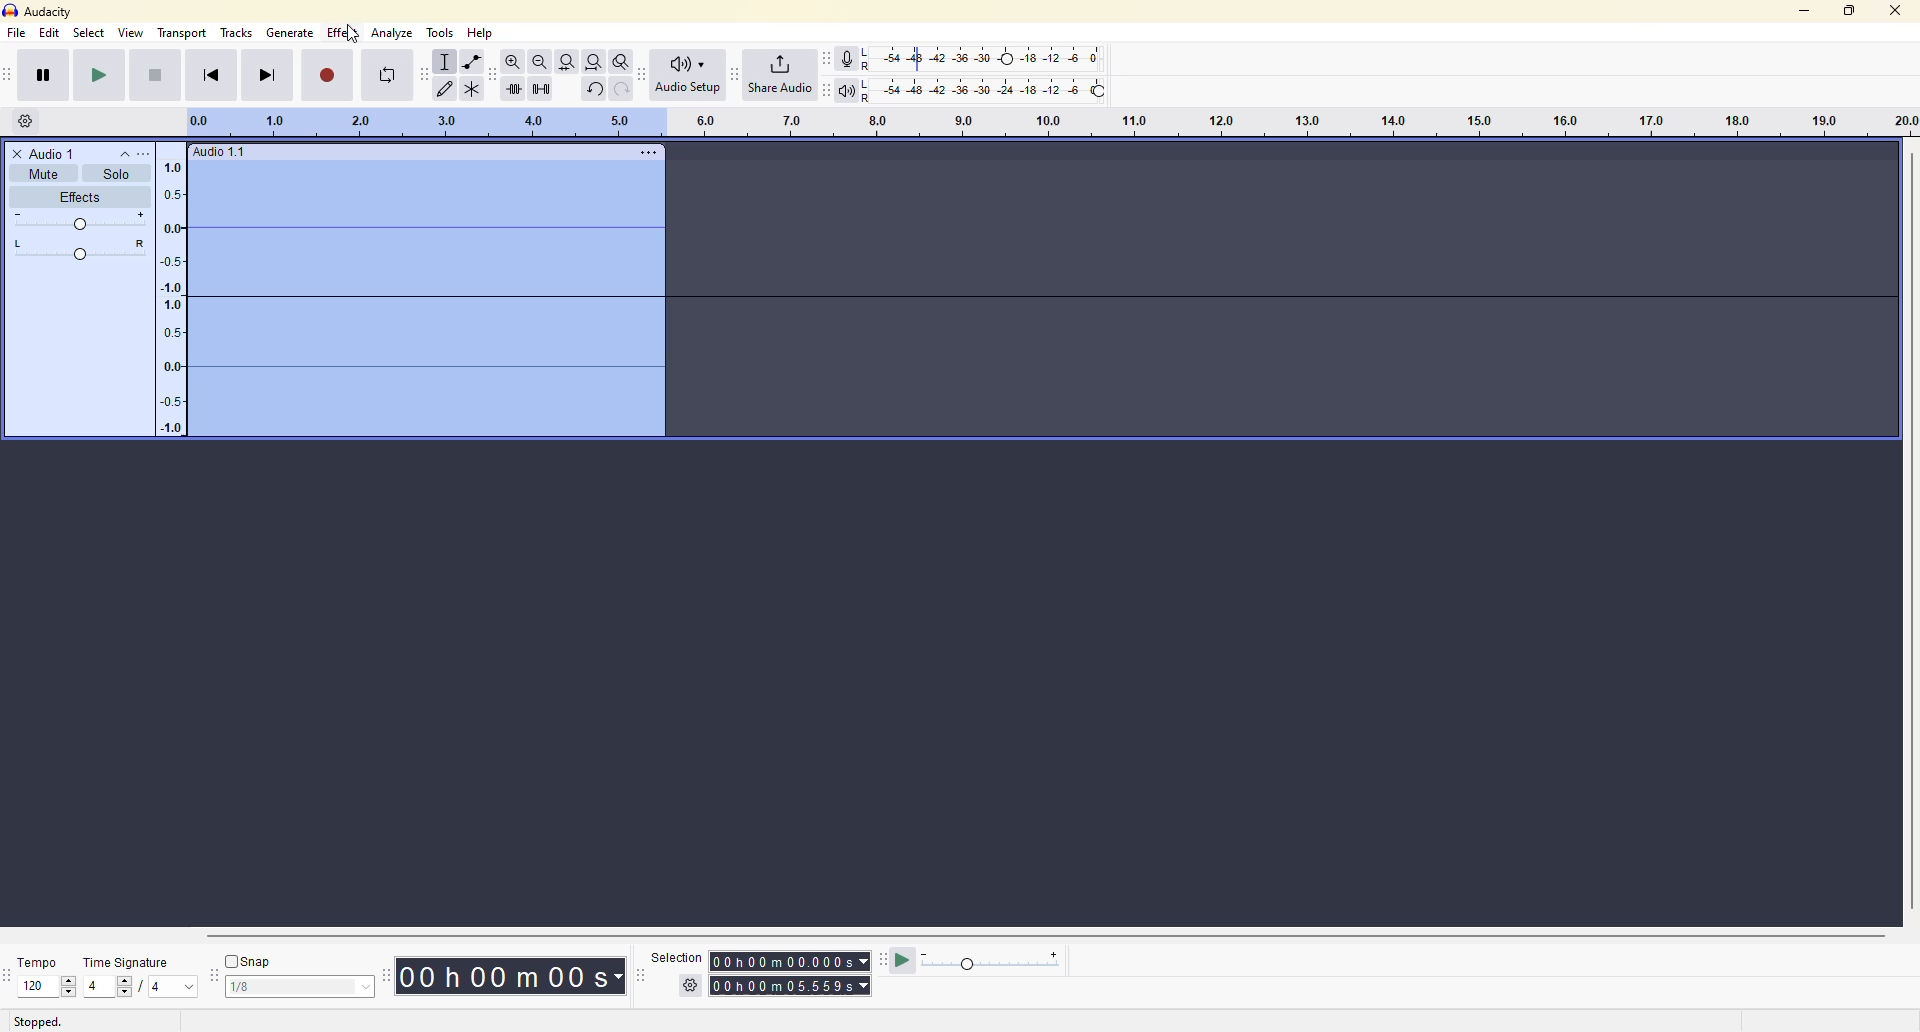  I want to click on more, so click(648, 151).